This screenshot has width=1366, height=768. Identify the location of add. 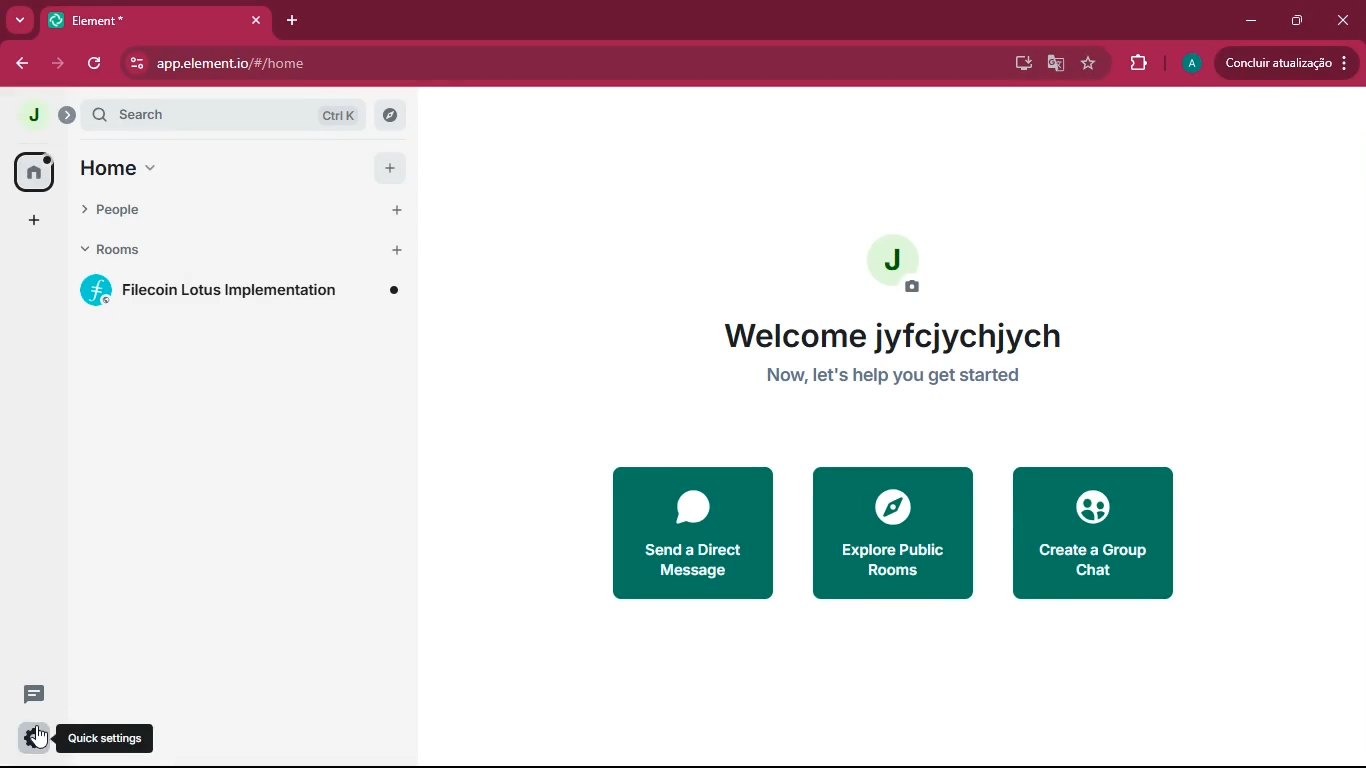
(32, 221).